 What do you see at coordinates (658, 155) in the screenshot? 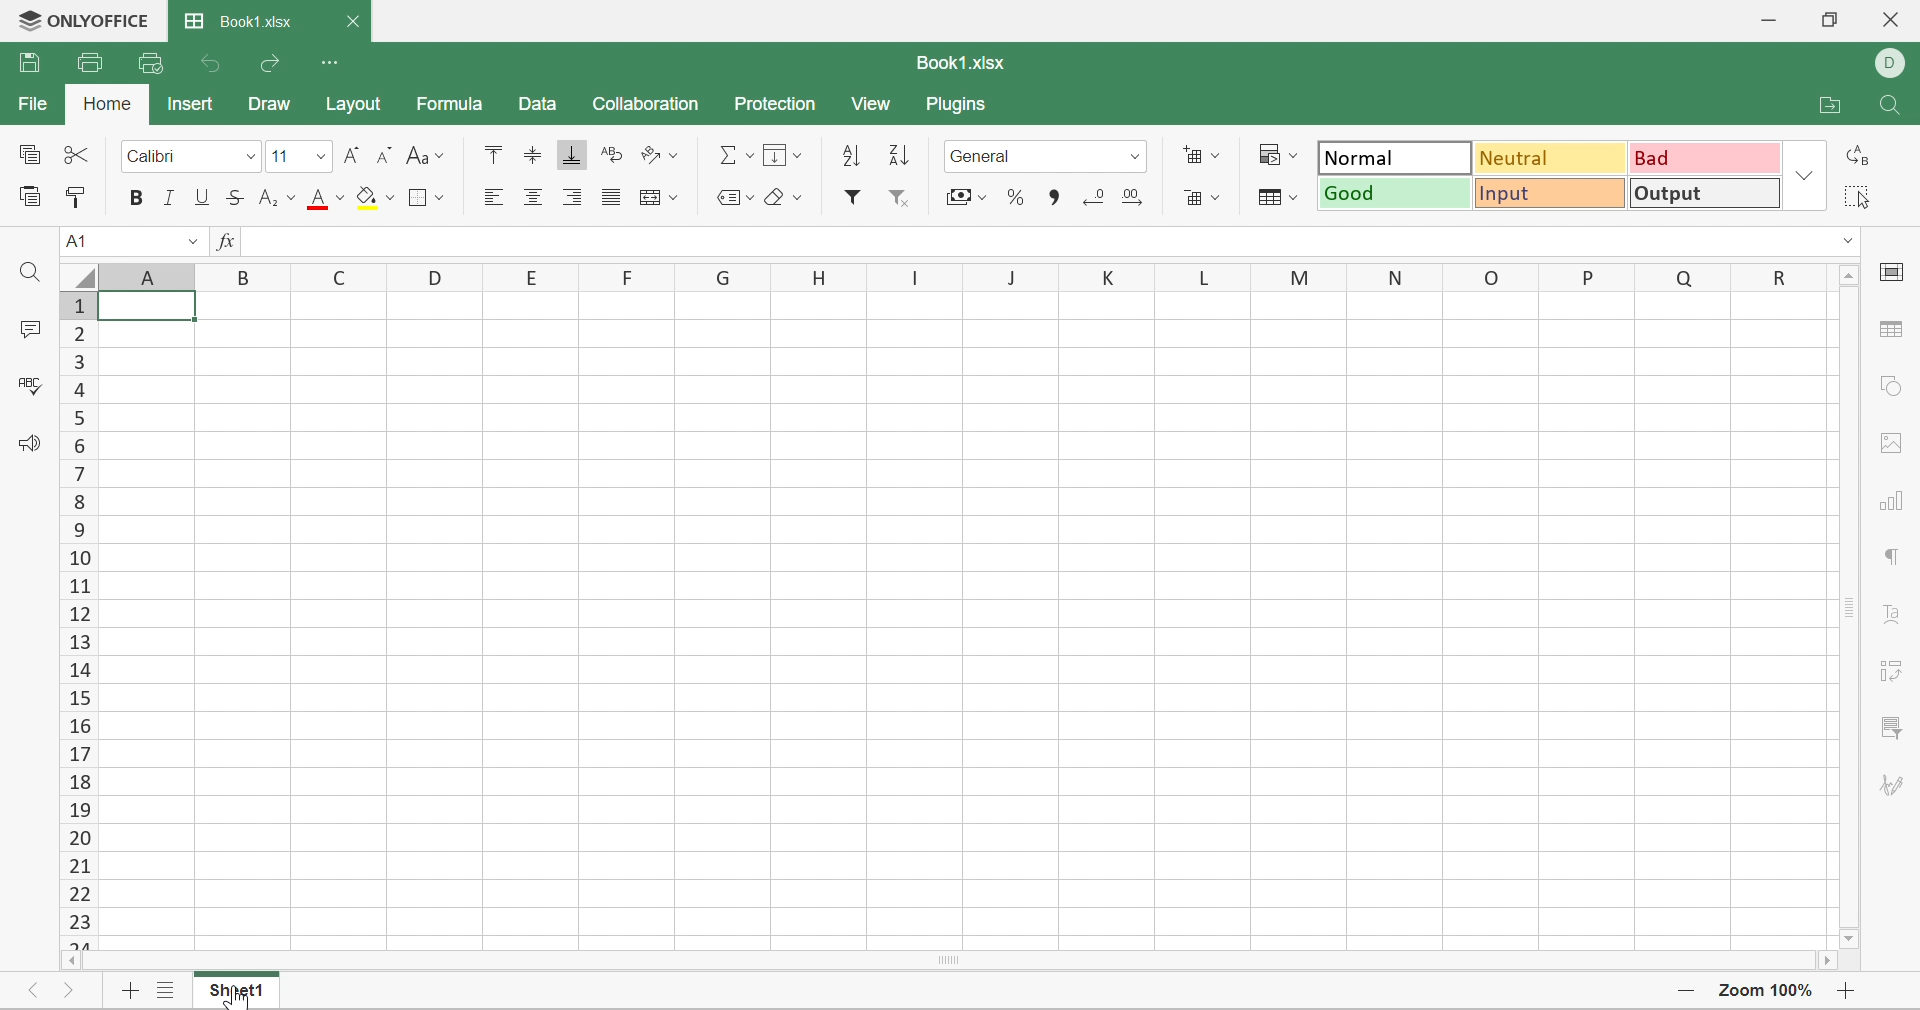
I see `Orientation` at bounding box center [658, 155].